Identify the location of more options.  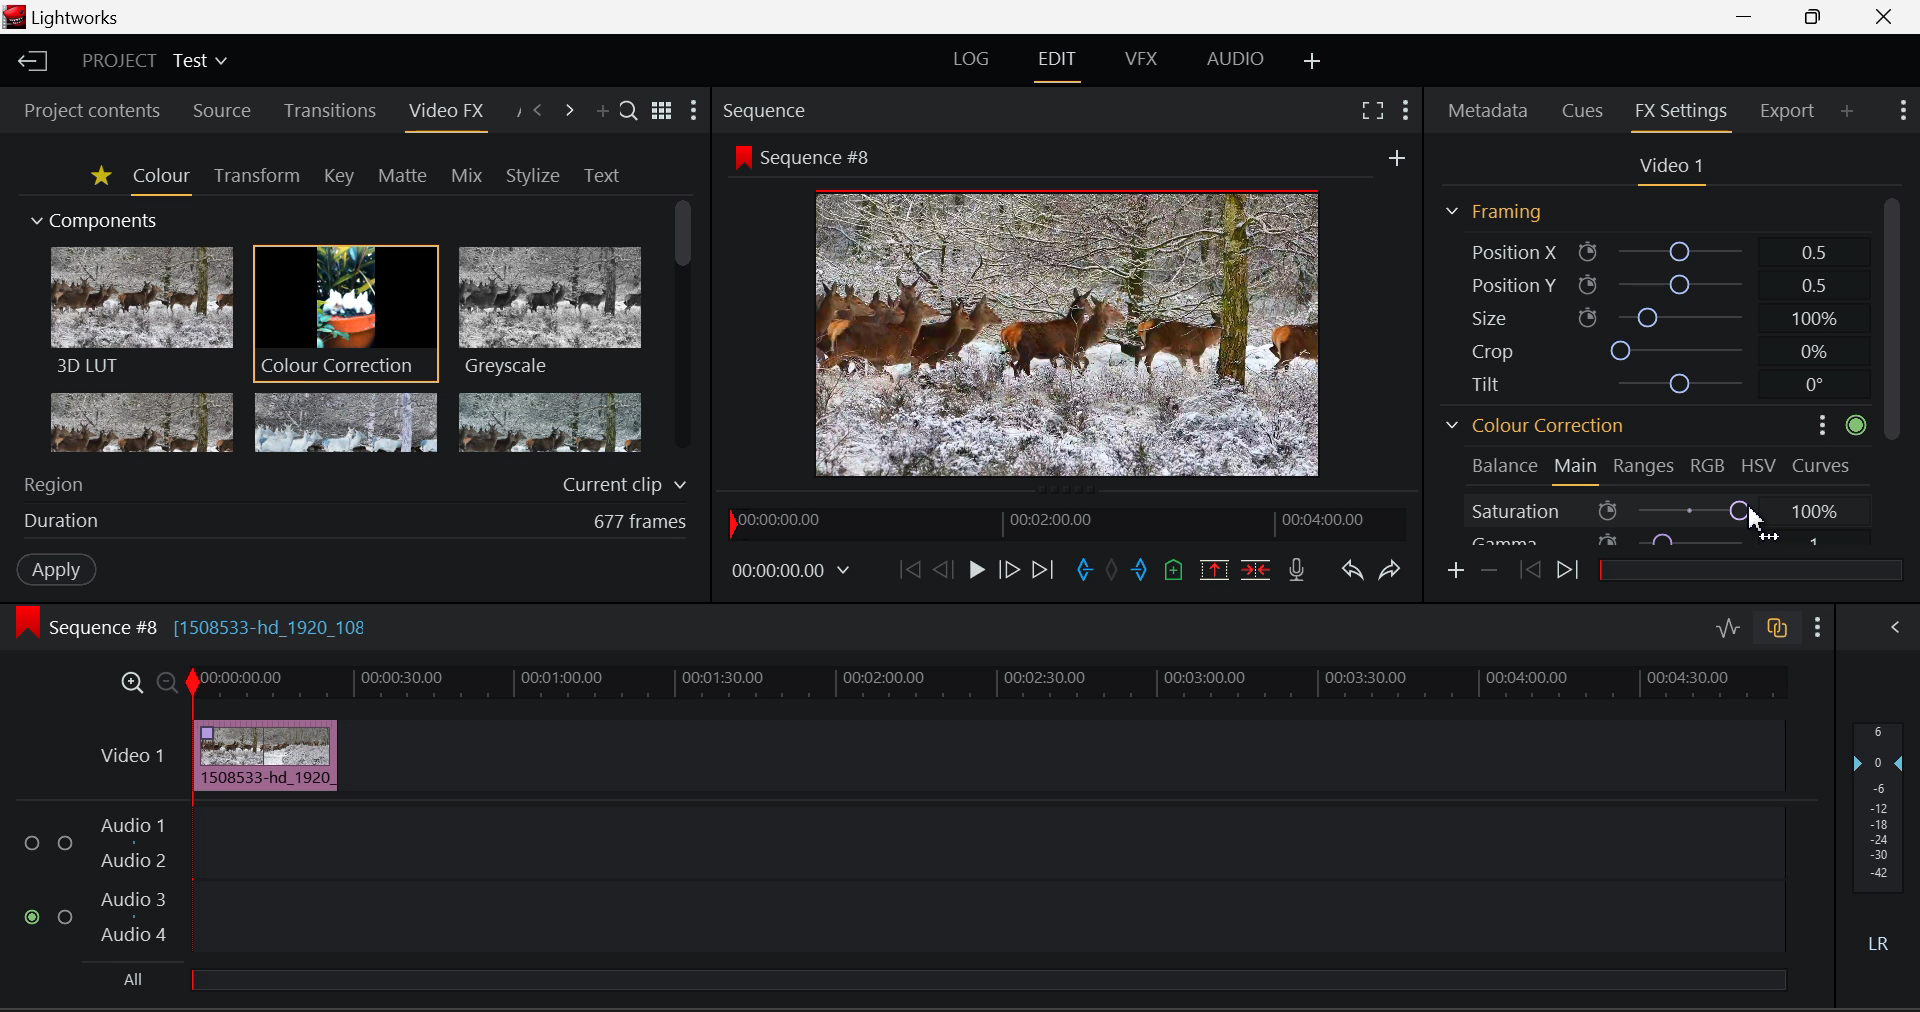
(1814, 424).